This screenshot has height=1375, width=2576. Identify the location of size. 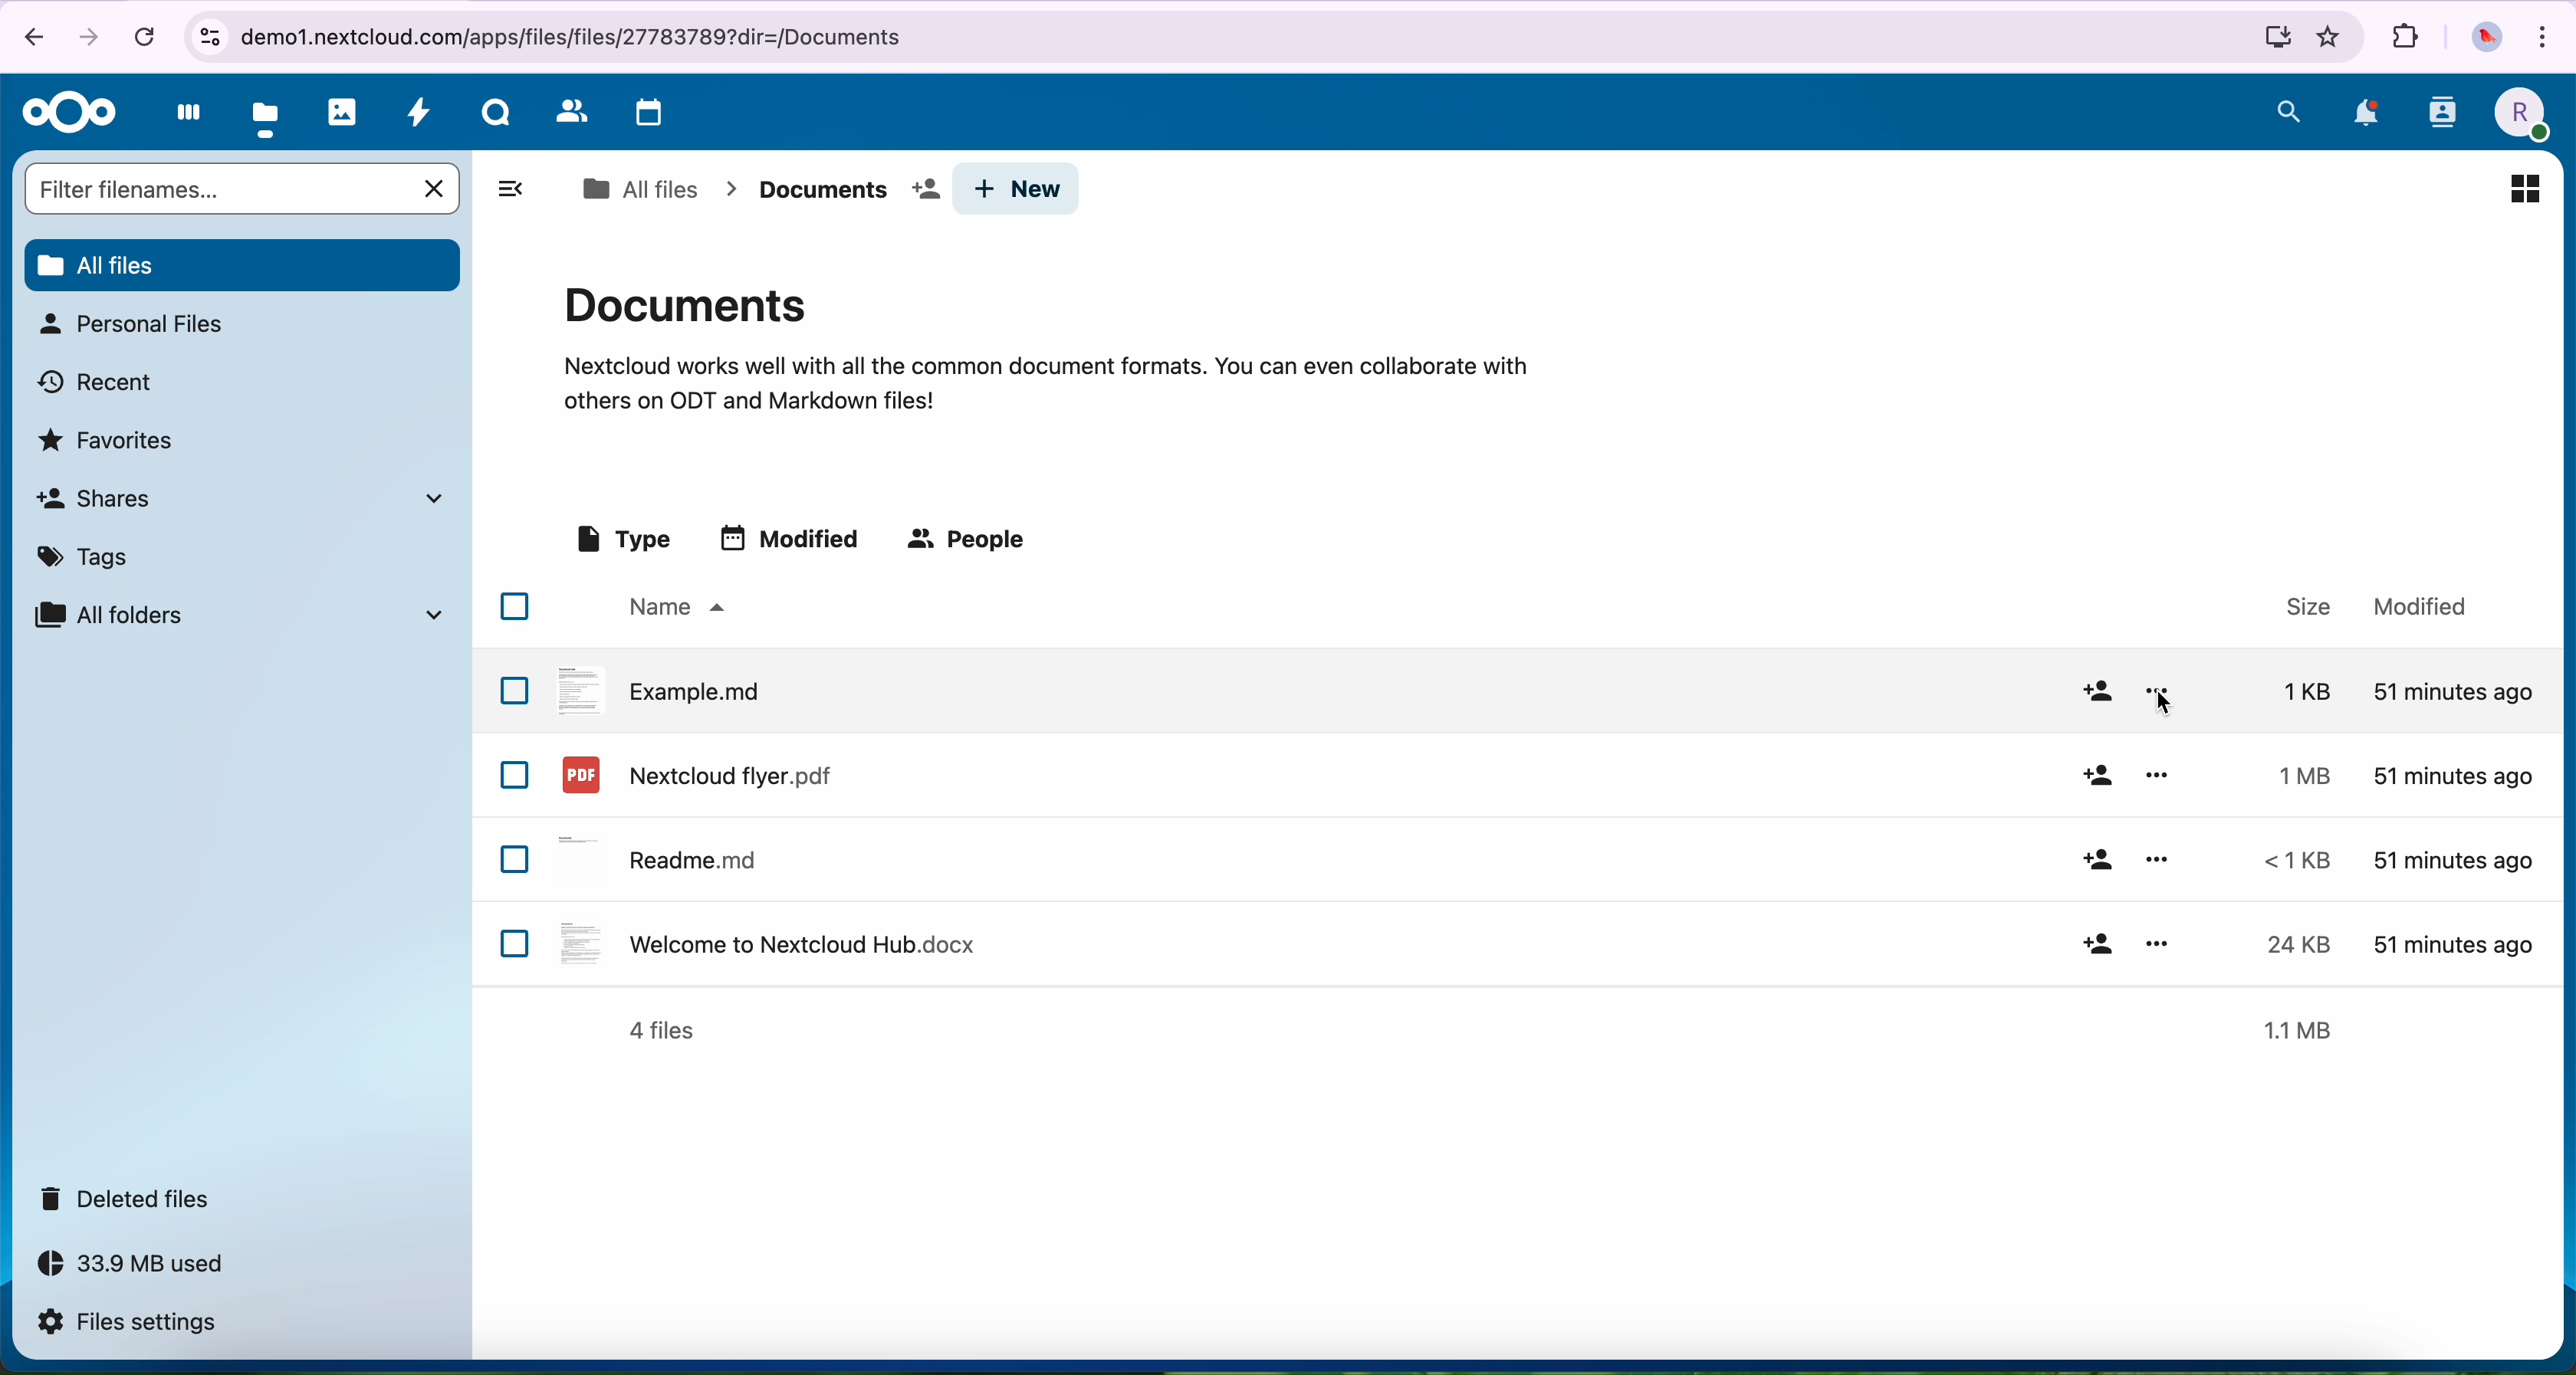
(2300, 693).